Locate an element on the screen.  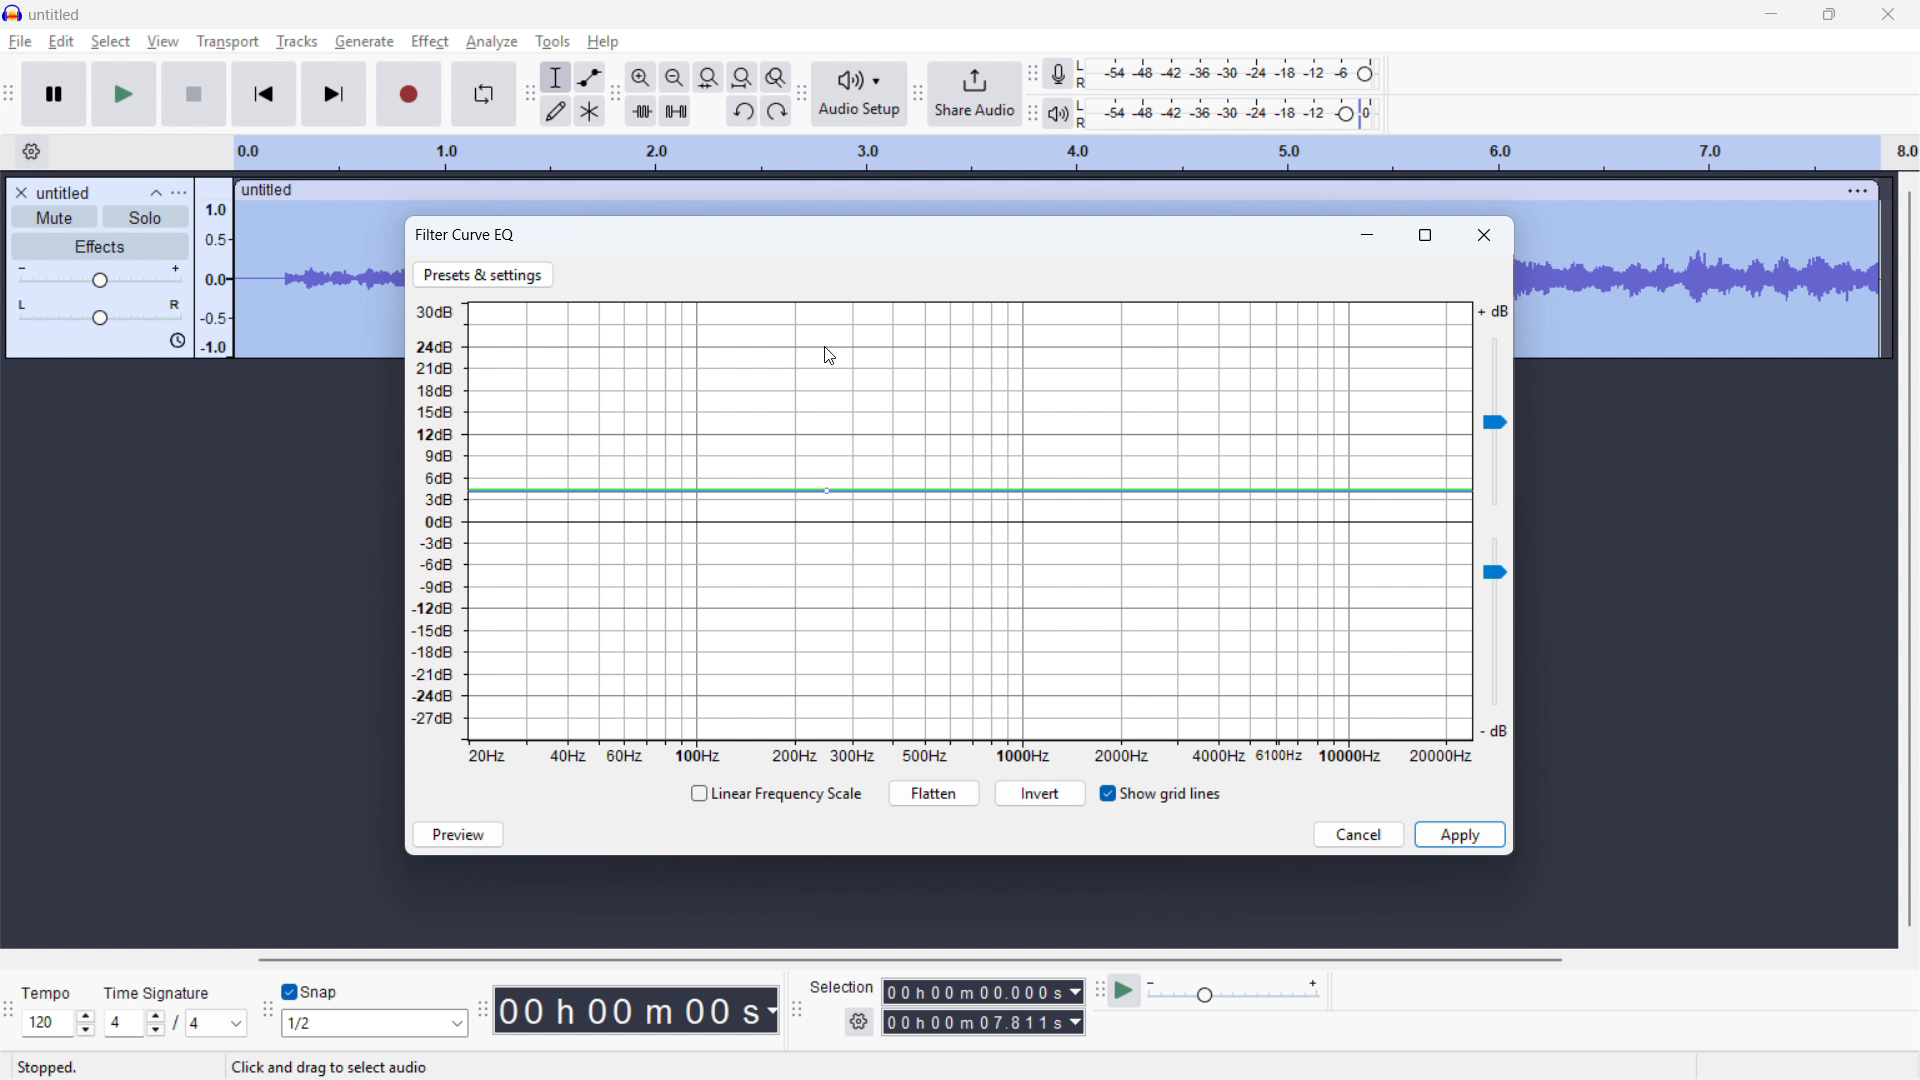
effects is located at coordinates (100, 246).